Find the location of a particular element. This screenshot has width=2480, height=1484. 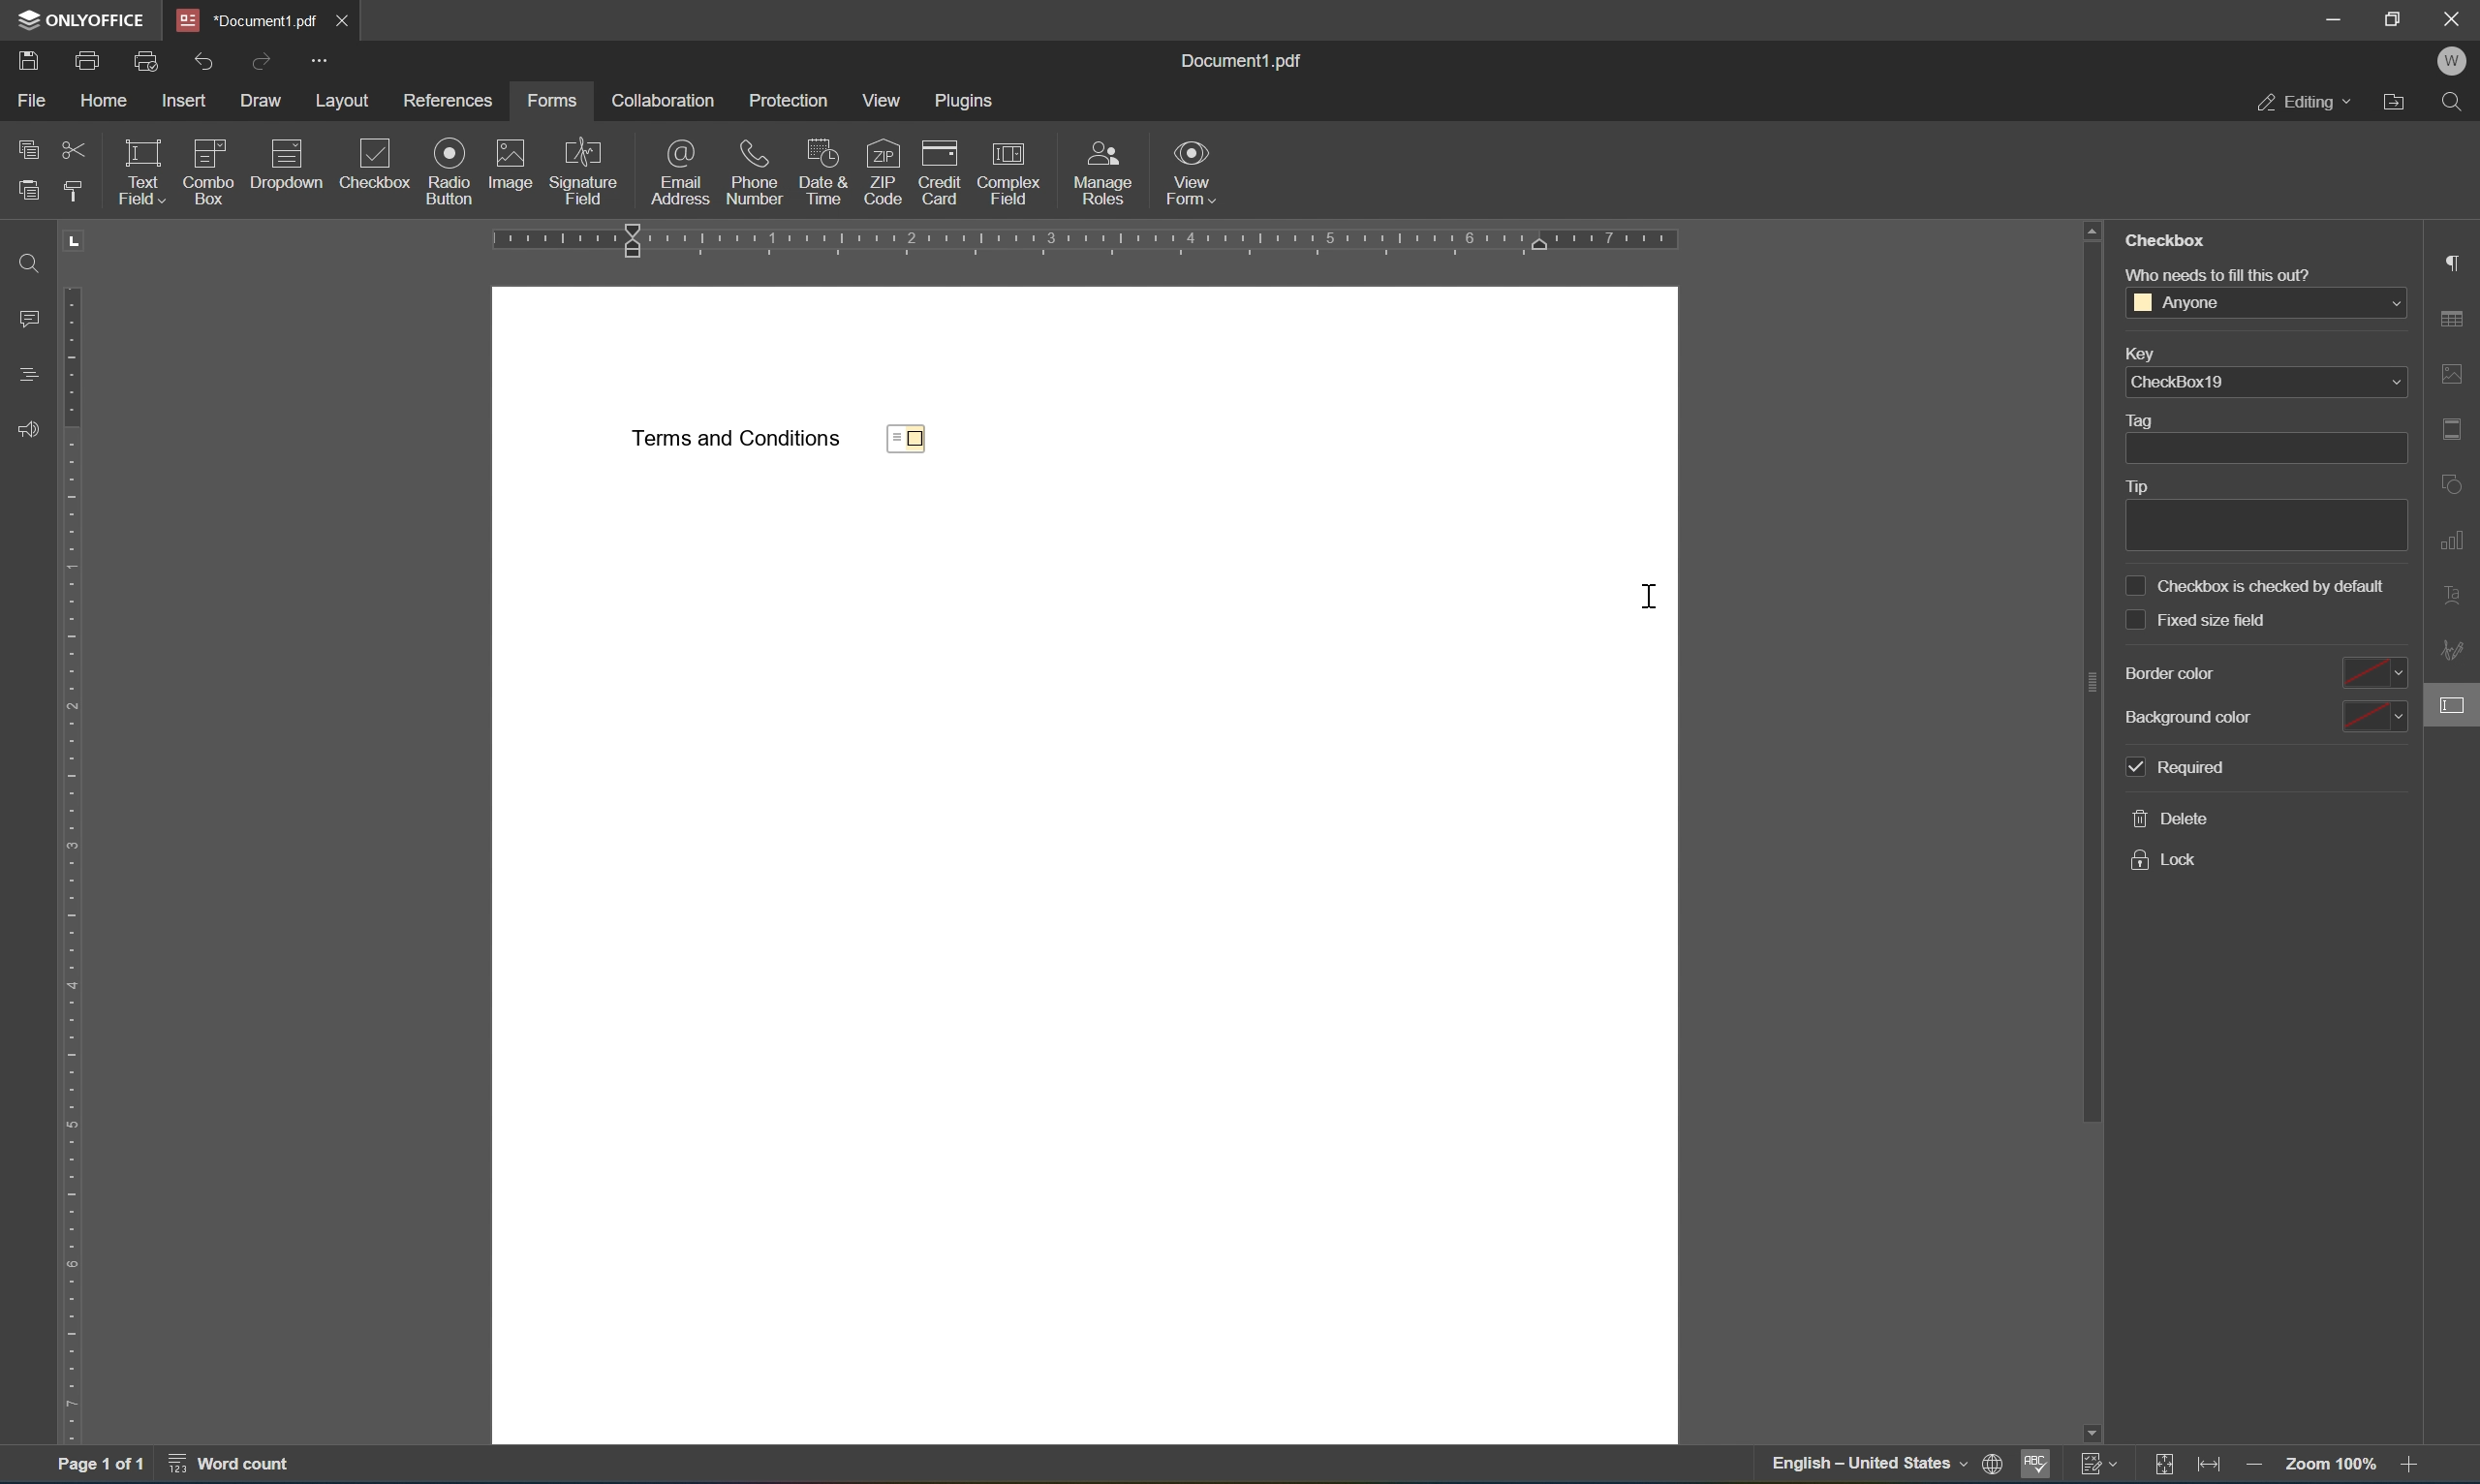

complex field is located at coordinates (1009, 170).